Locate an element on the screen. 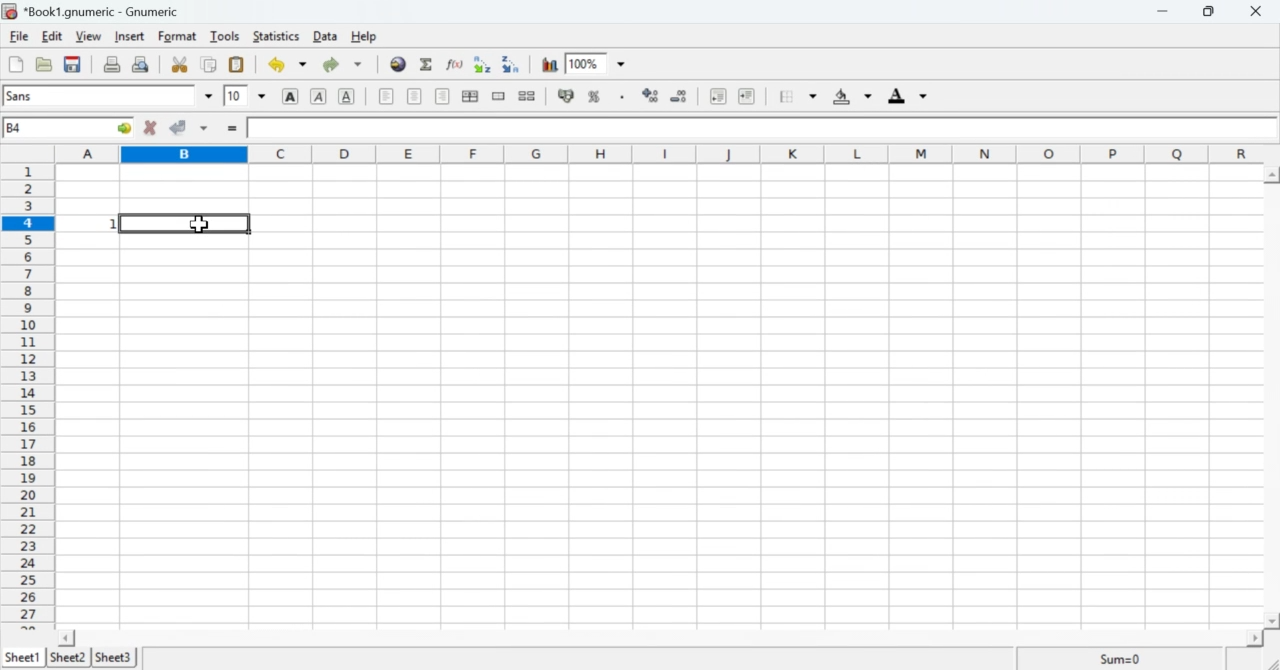 This screenshot has height=670, width=1280. Edit is located at coordinates (55, 37).